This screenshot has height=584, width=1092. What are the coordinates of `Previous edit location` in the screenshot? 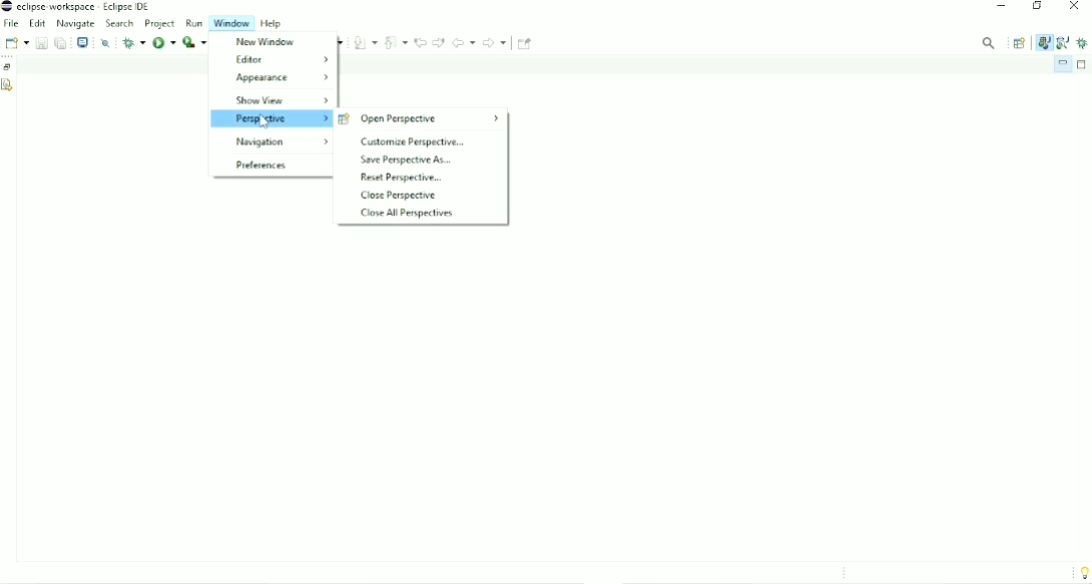 It's located at (420, 42).